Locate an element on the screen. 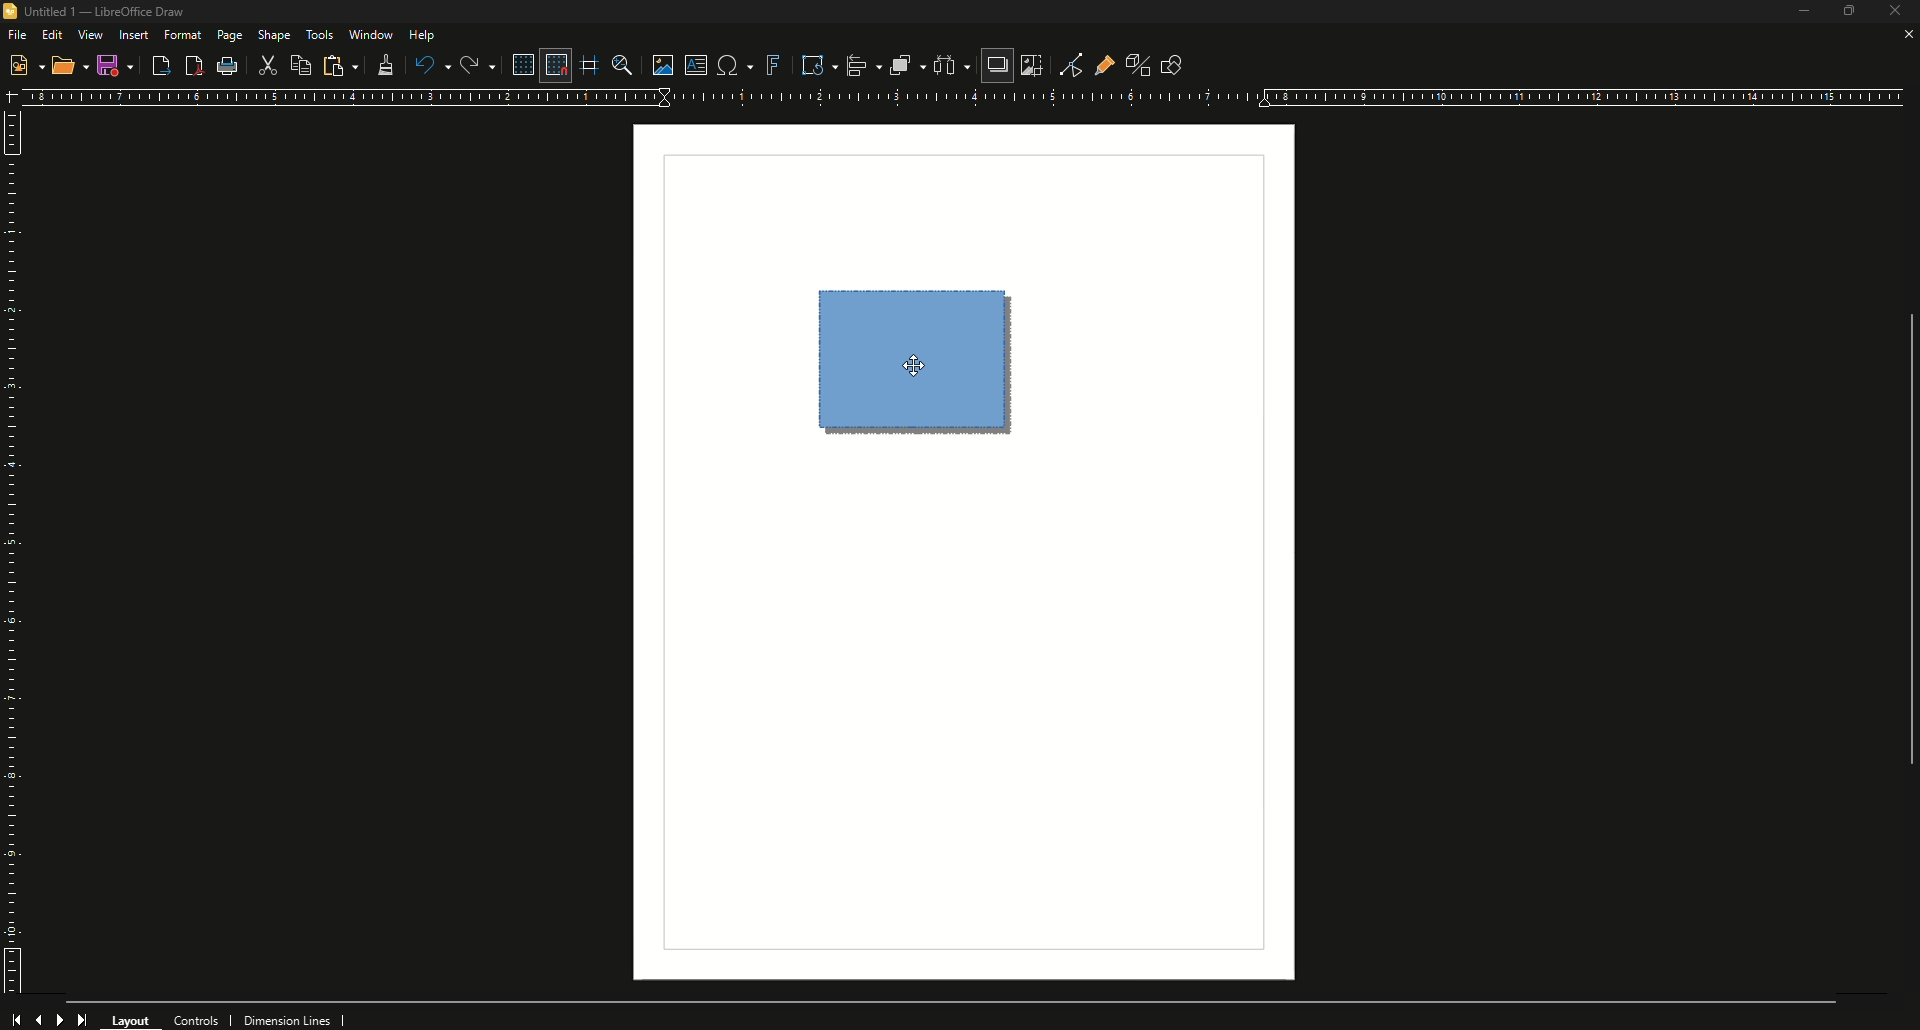 The image size is (1920, 1030). Redo is located at coordinates (476, 65).